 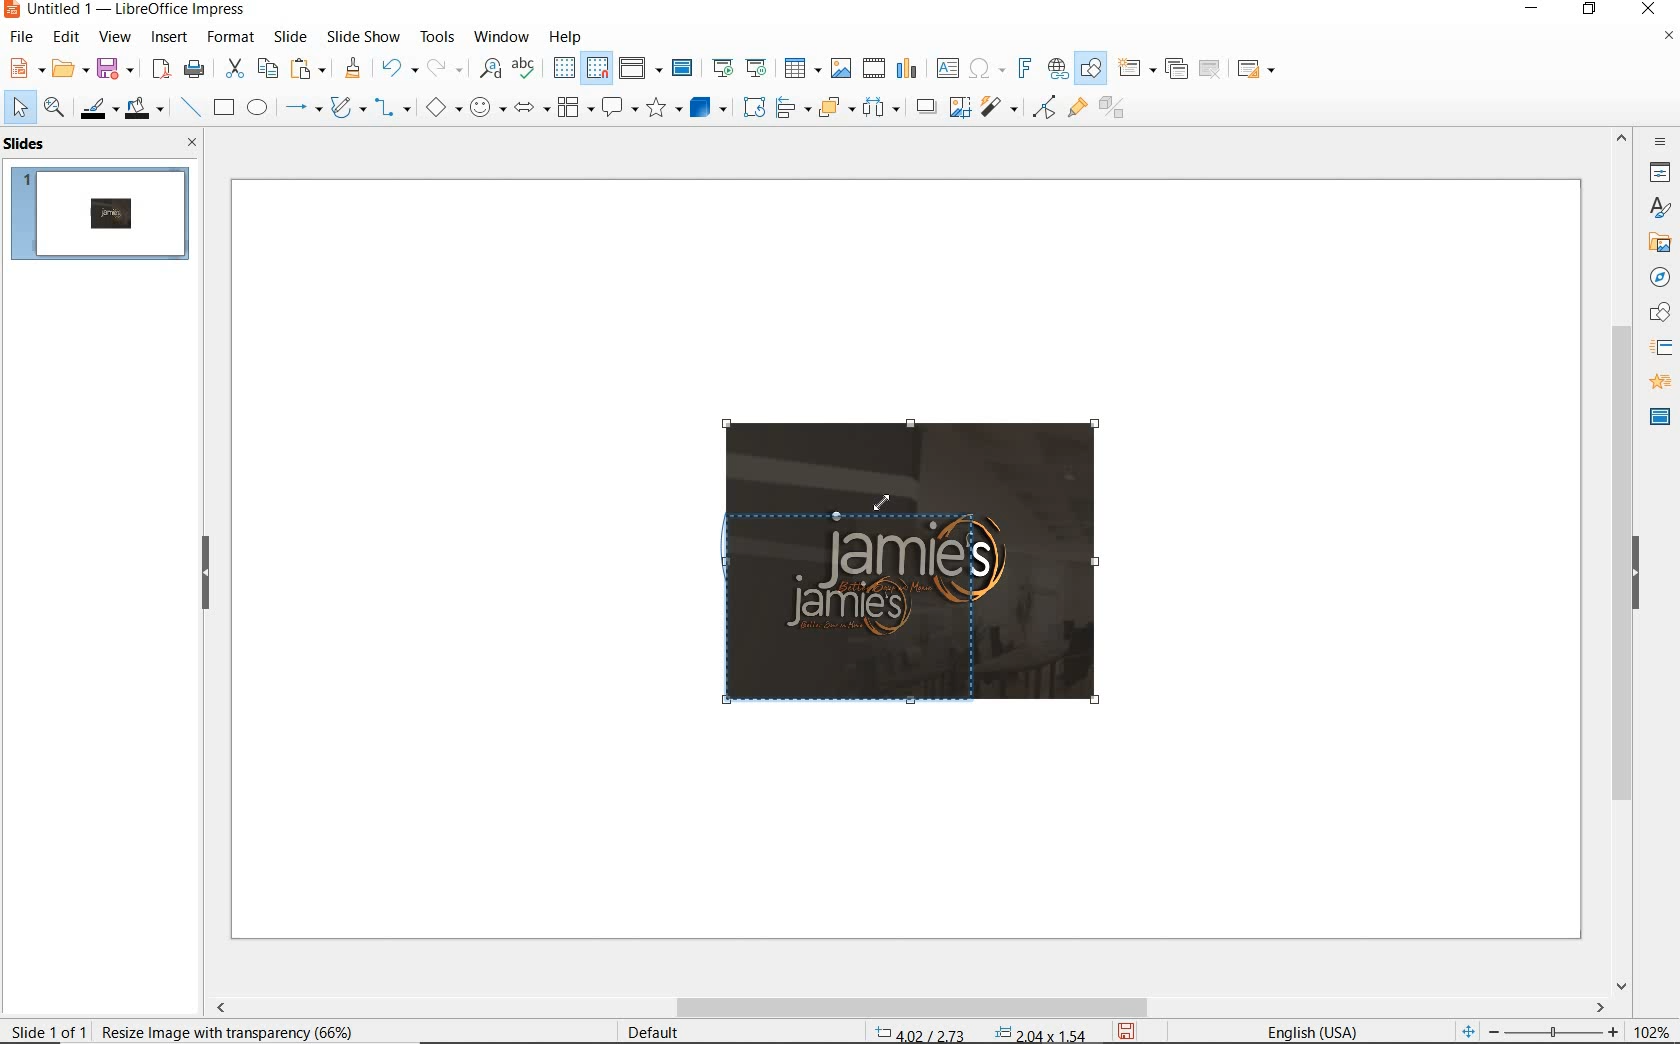 I want to click on lines & arrows, so click(x=302, y=110).